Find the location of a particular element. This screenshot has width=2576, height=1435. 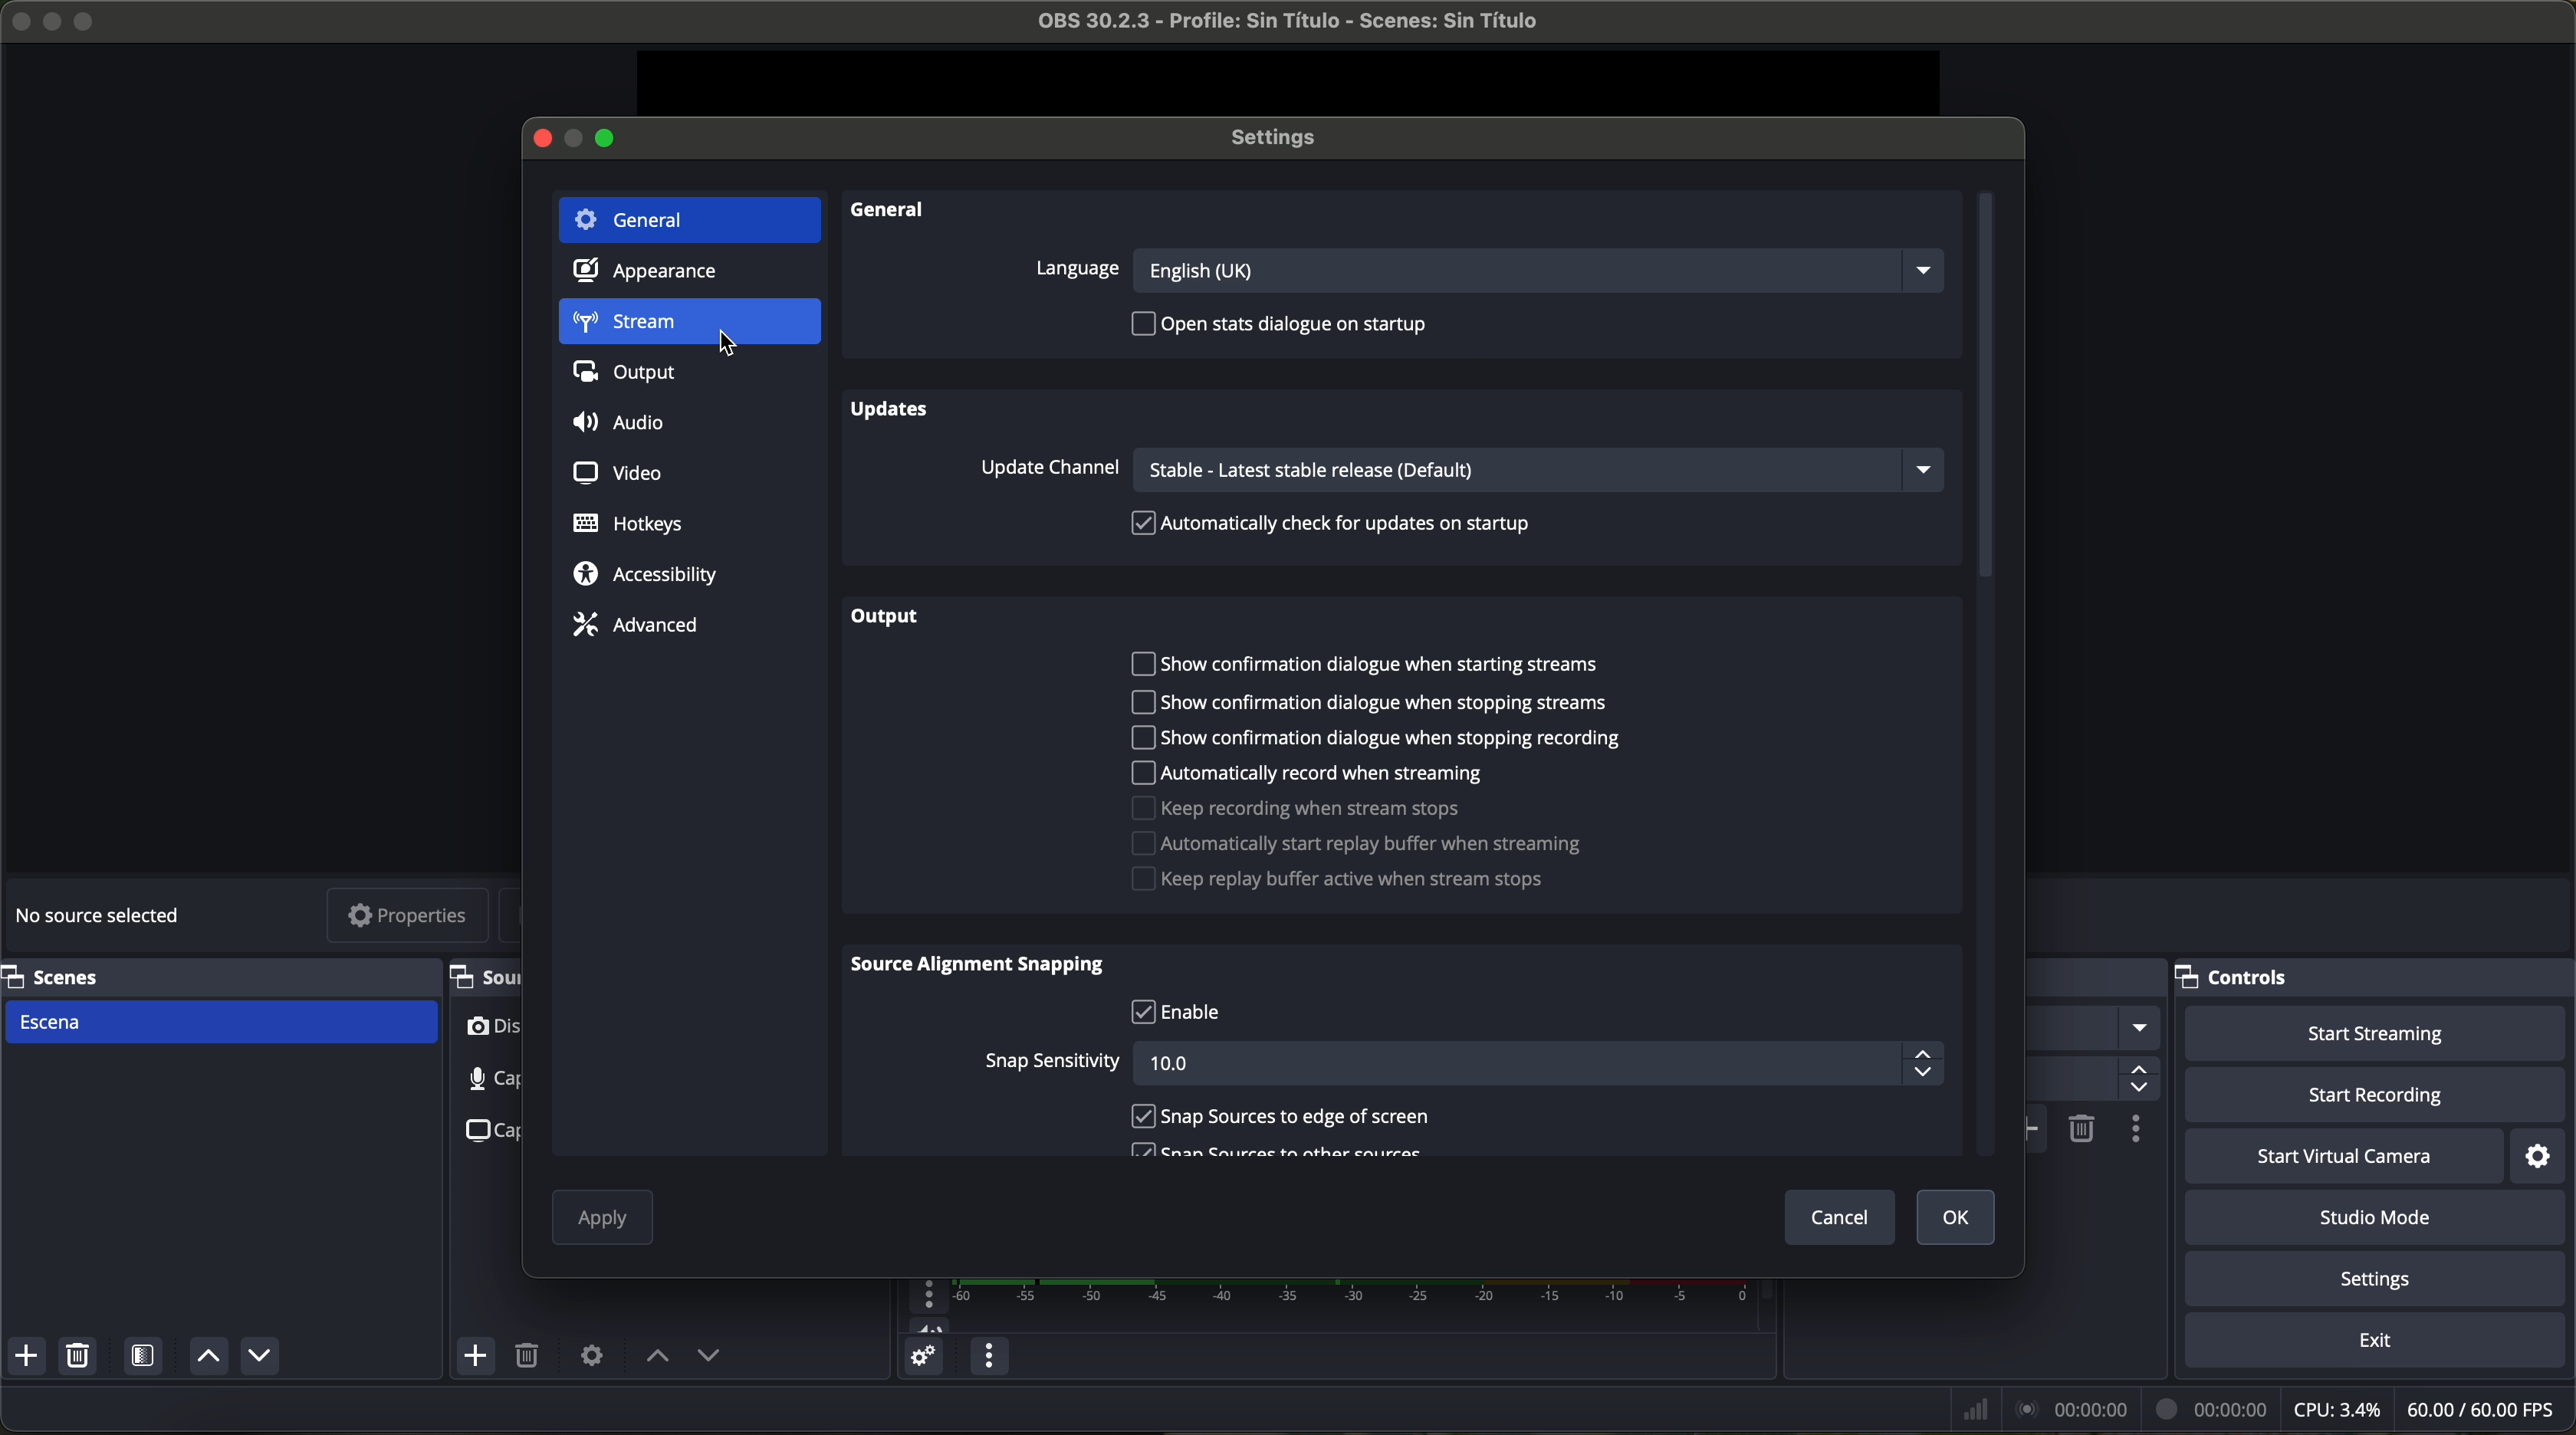

screenshot is located at coordinates (487, 1129).